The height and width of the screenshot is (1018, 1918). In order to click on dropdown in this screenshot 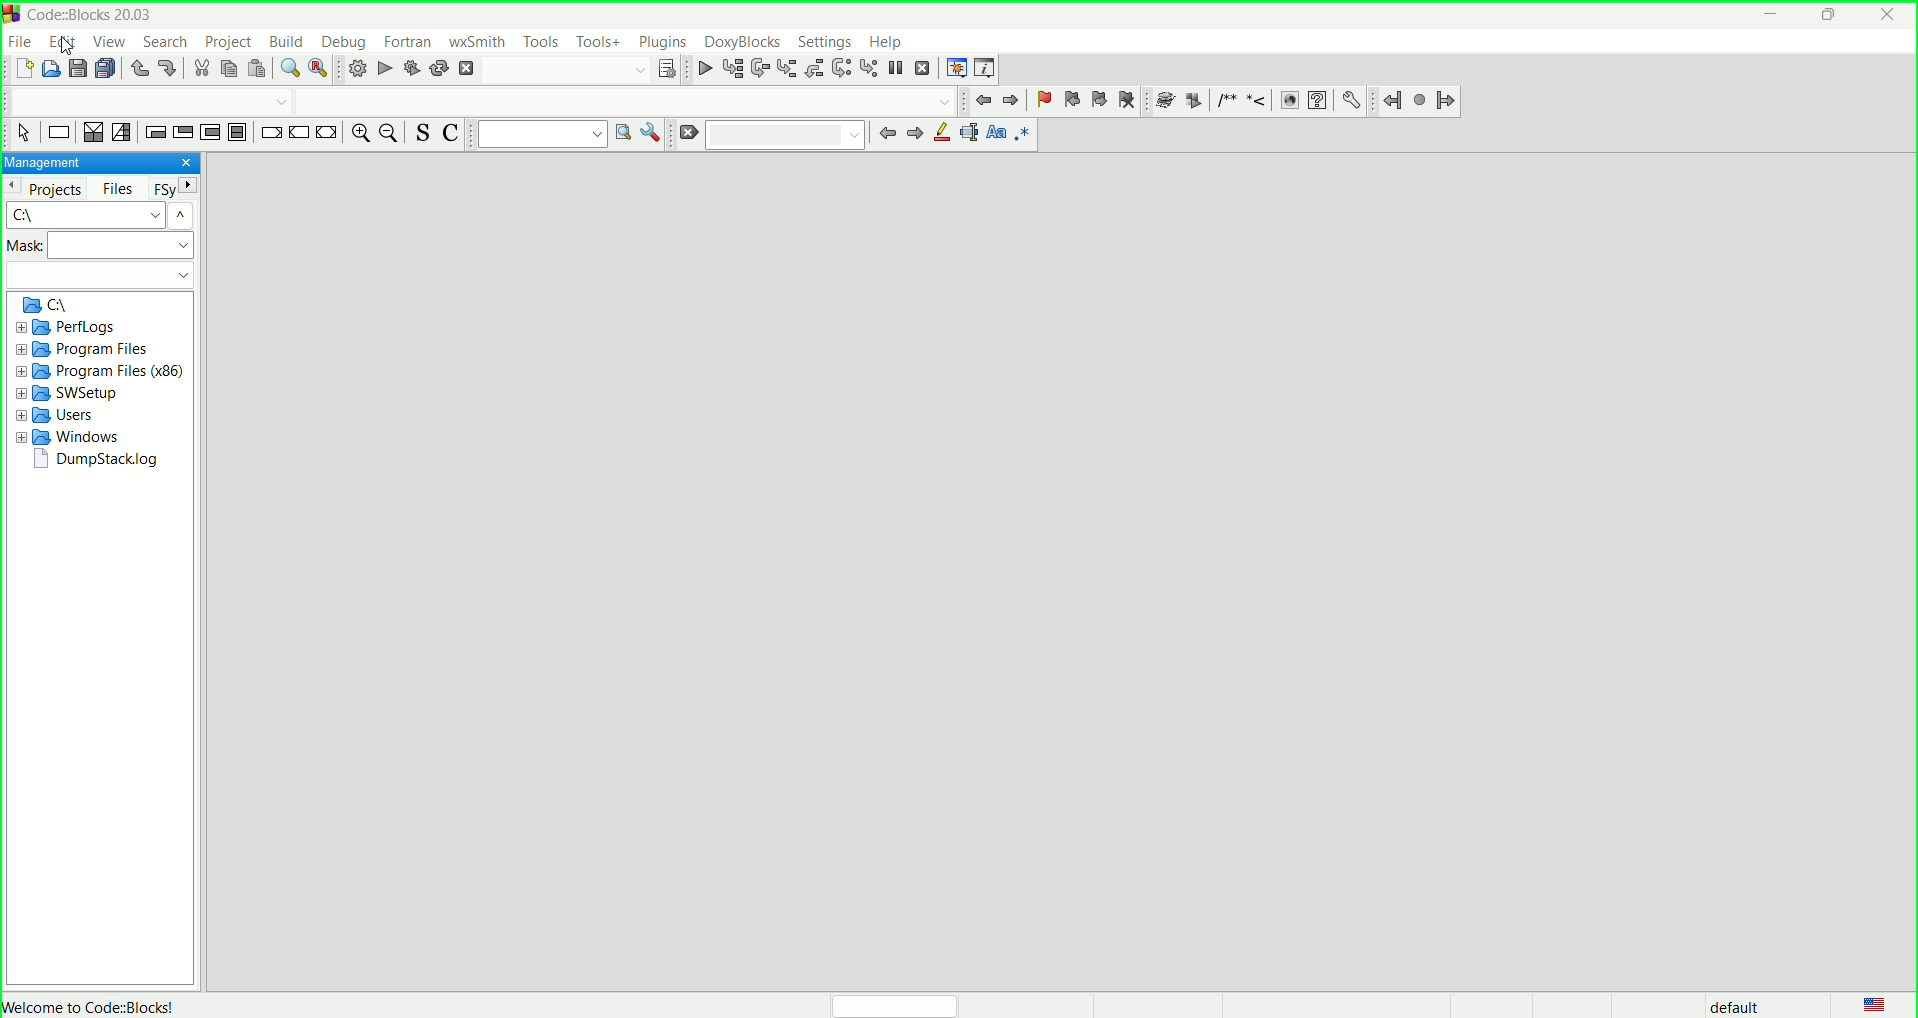, I will do `click(183, 278)`.